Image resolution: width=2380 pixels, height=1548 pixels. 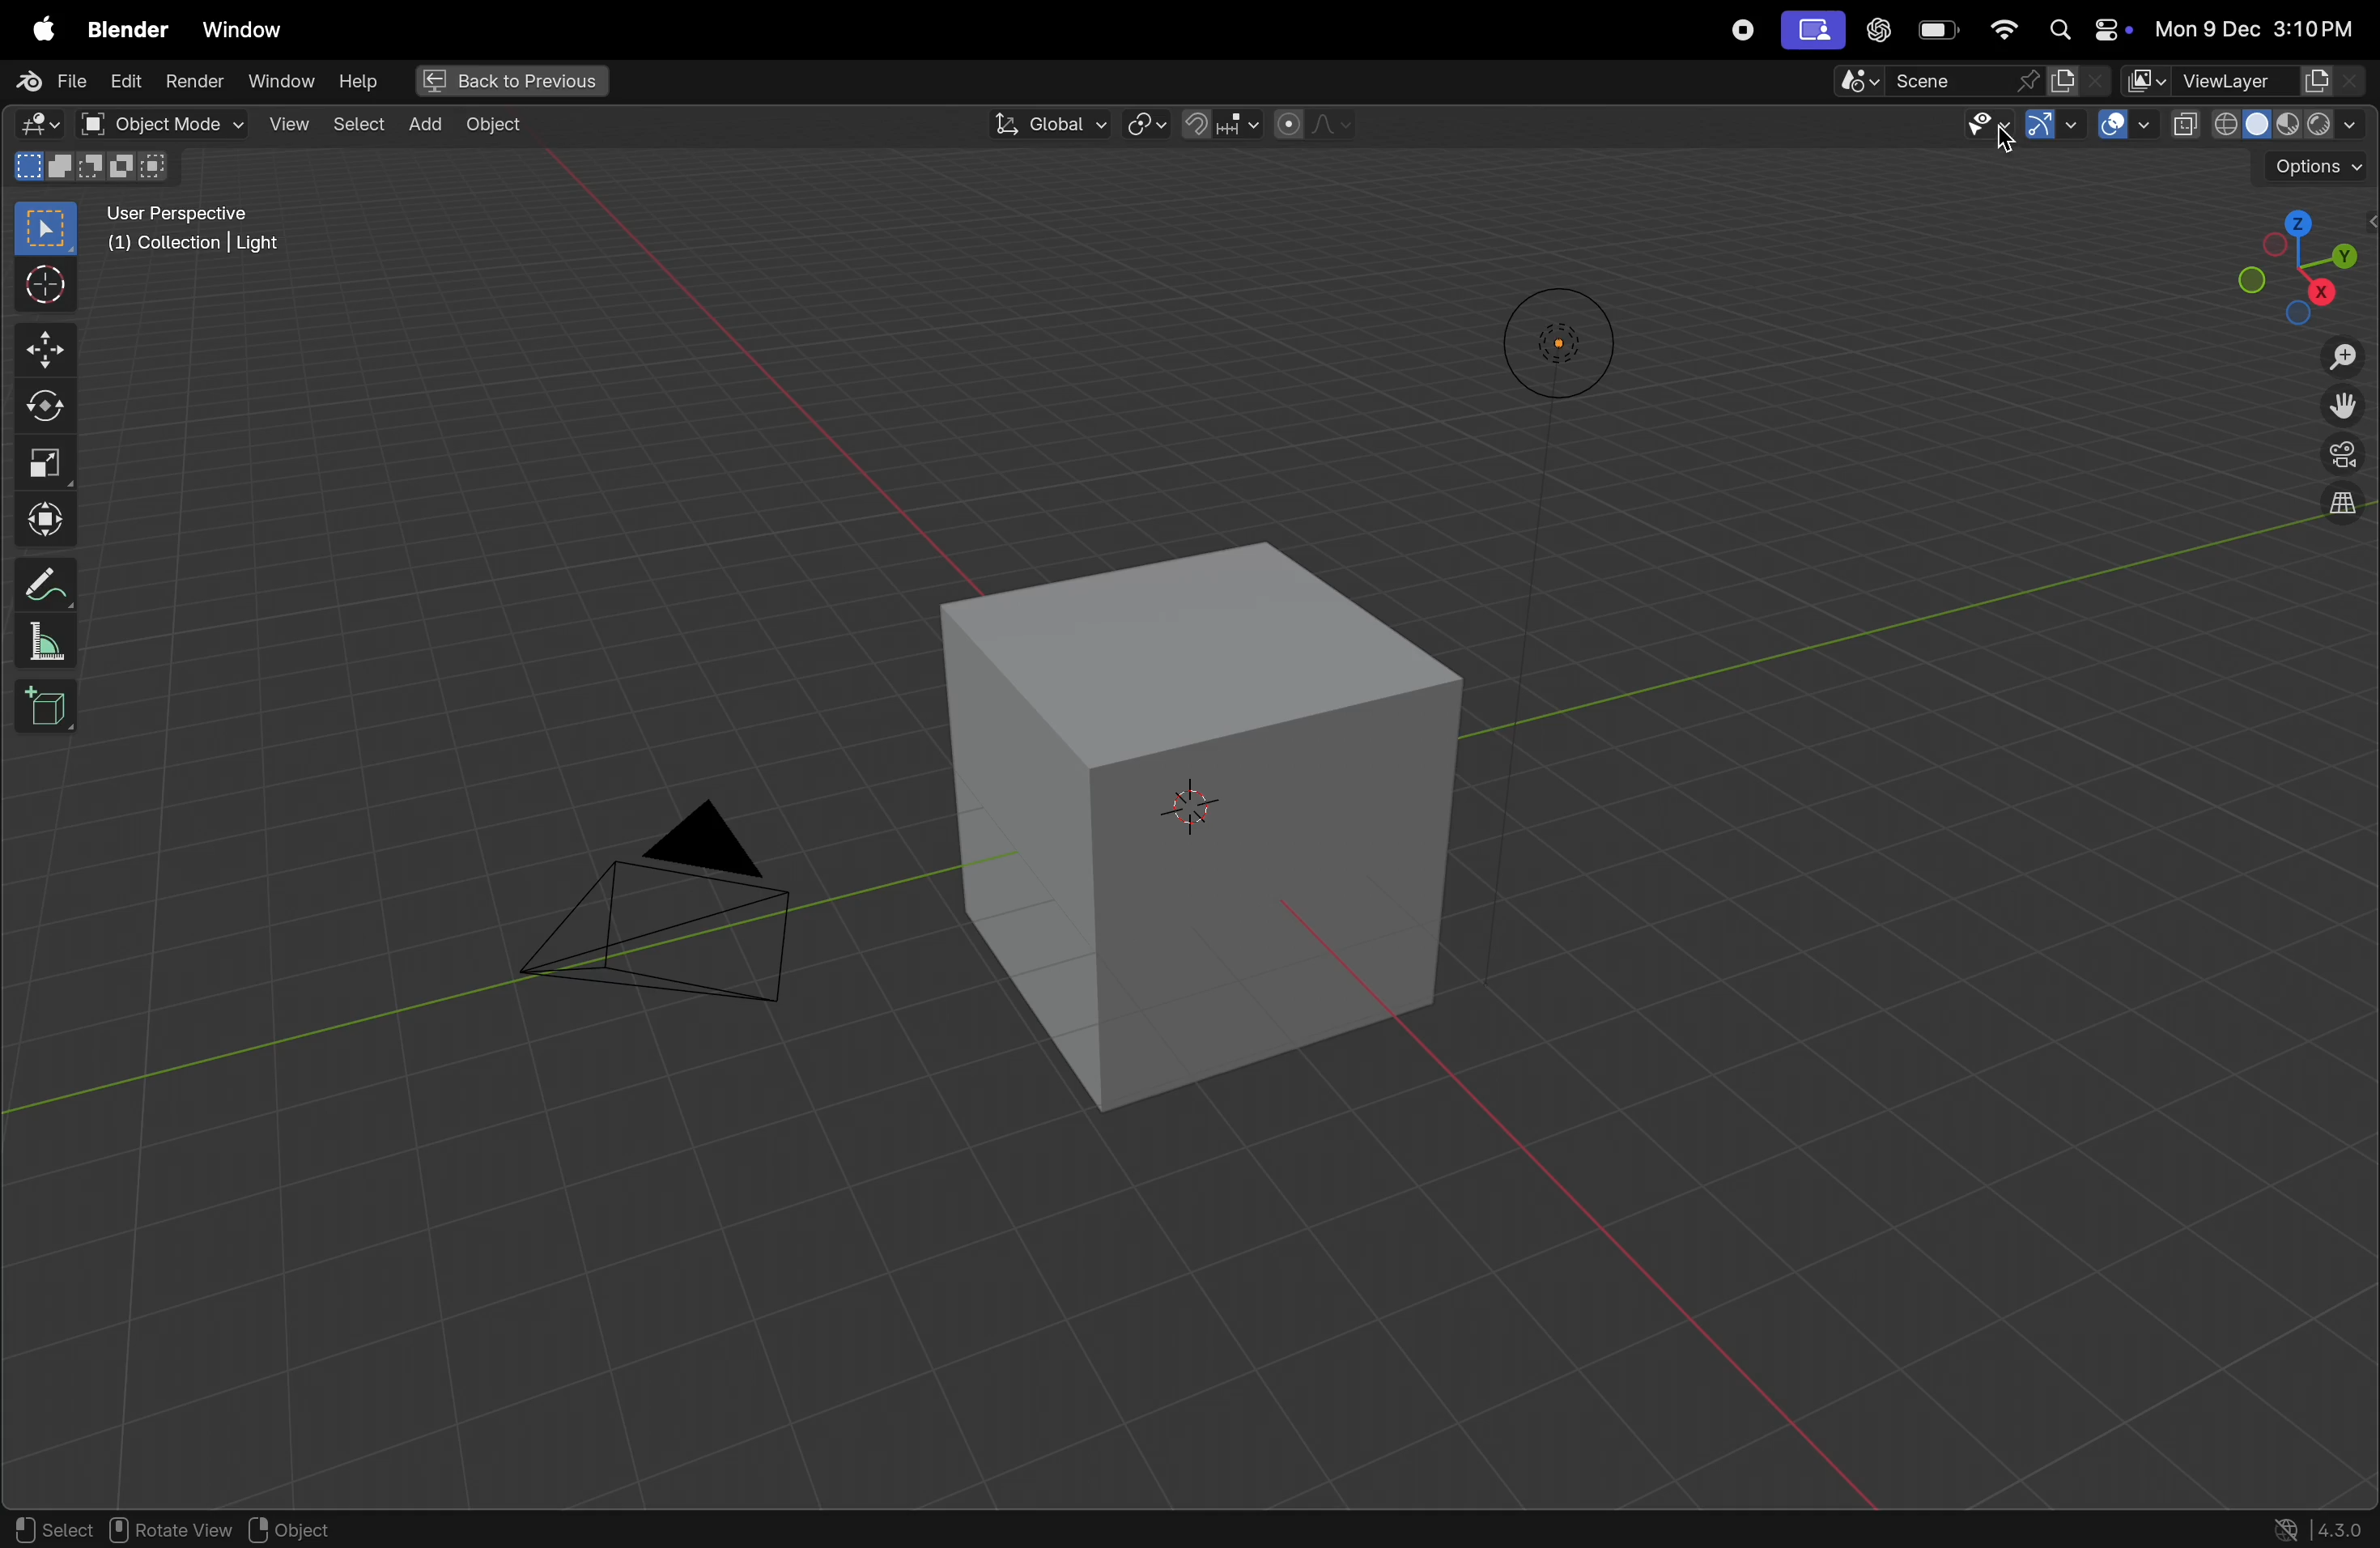 I want to click on view, so click(x=288, y=127).